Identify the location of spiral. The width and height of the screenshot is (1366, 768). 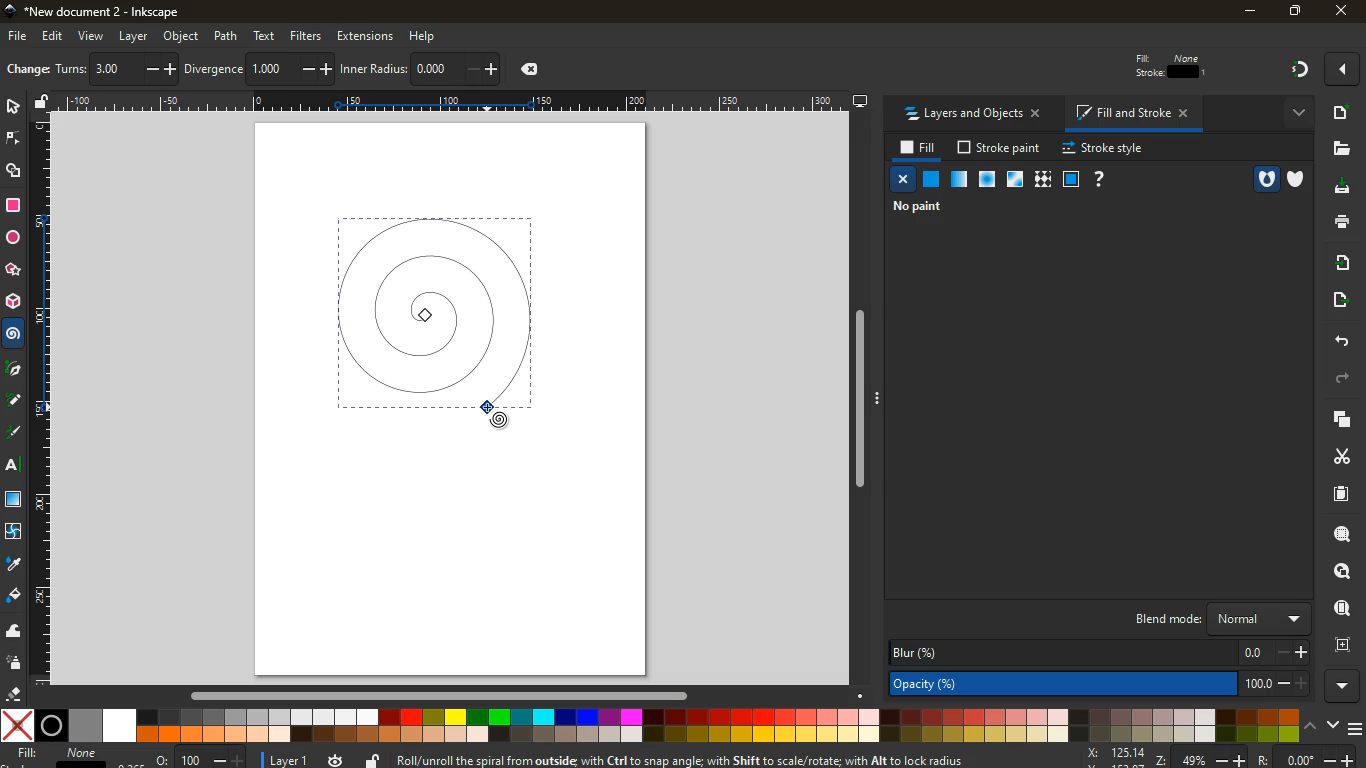
(13, 334).